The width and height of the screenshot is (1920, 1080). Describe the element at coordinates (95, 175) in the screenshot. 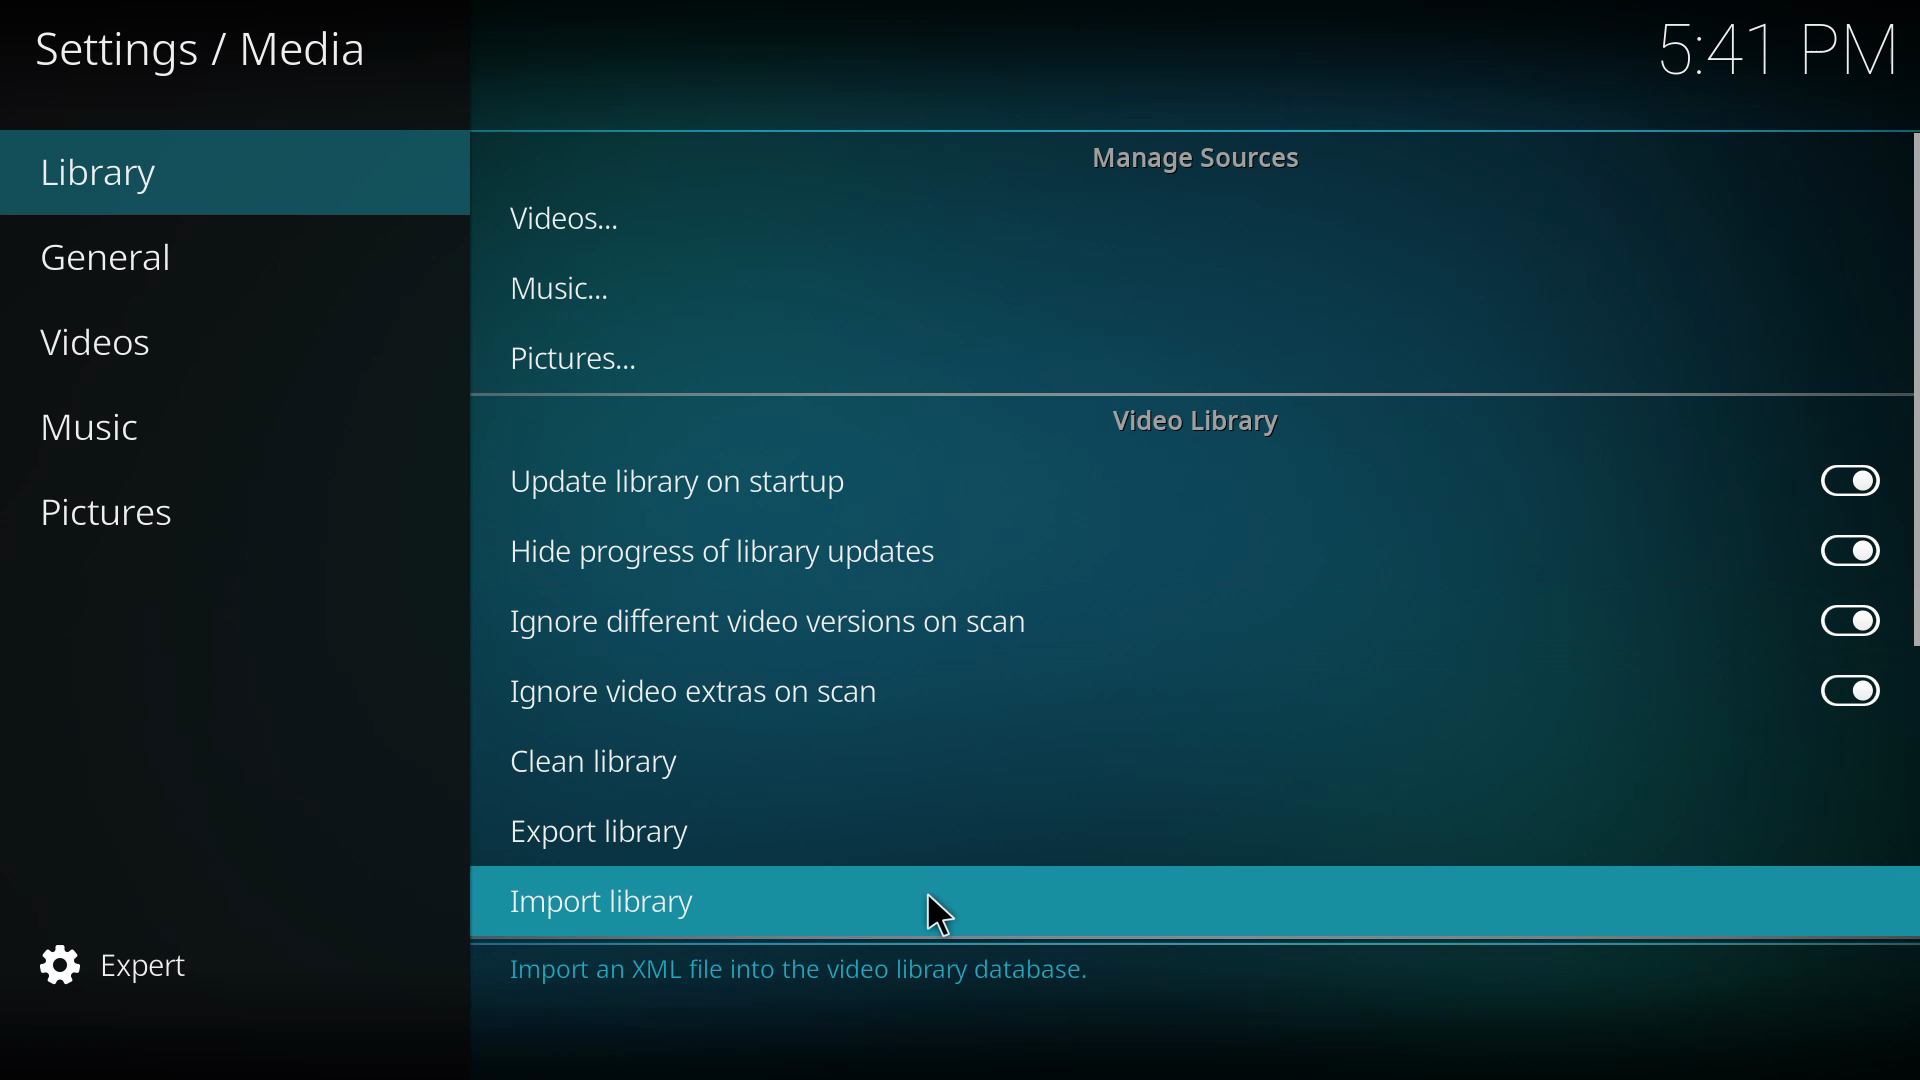

I see `library` at that location.